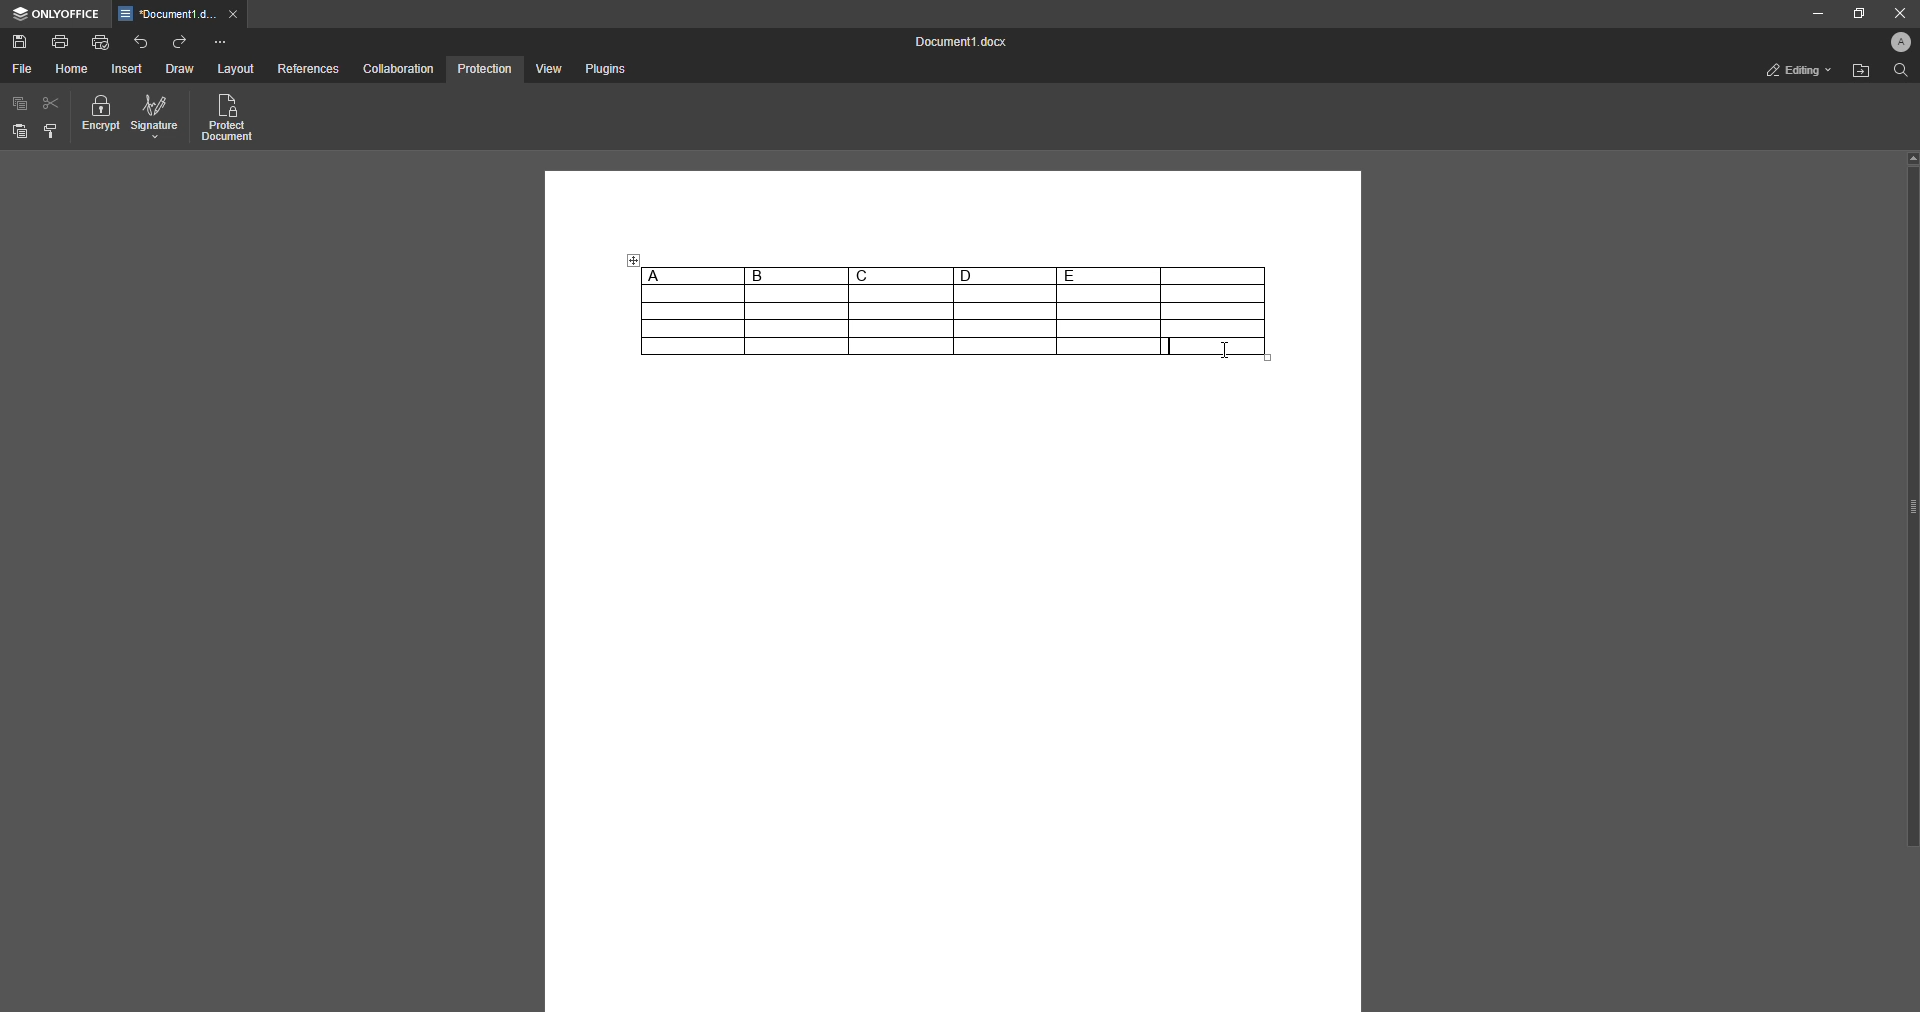  I want to click on Protection, so click(484, 68).